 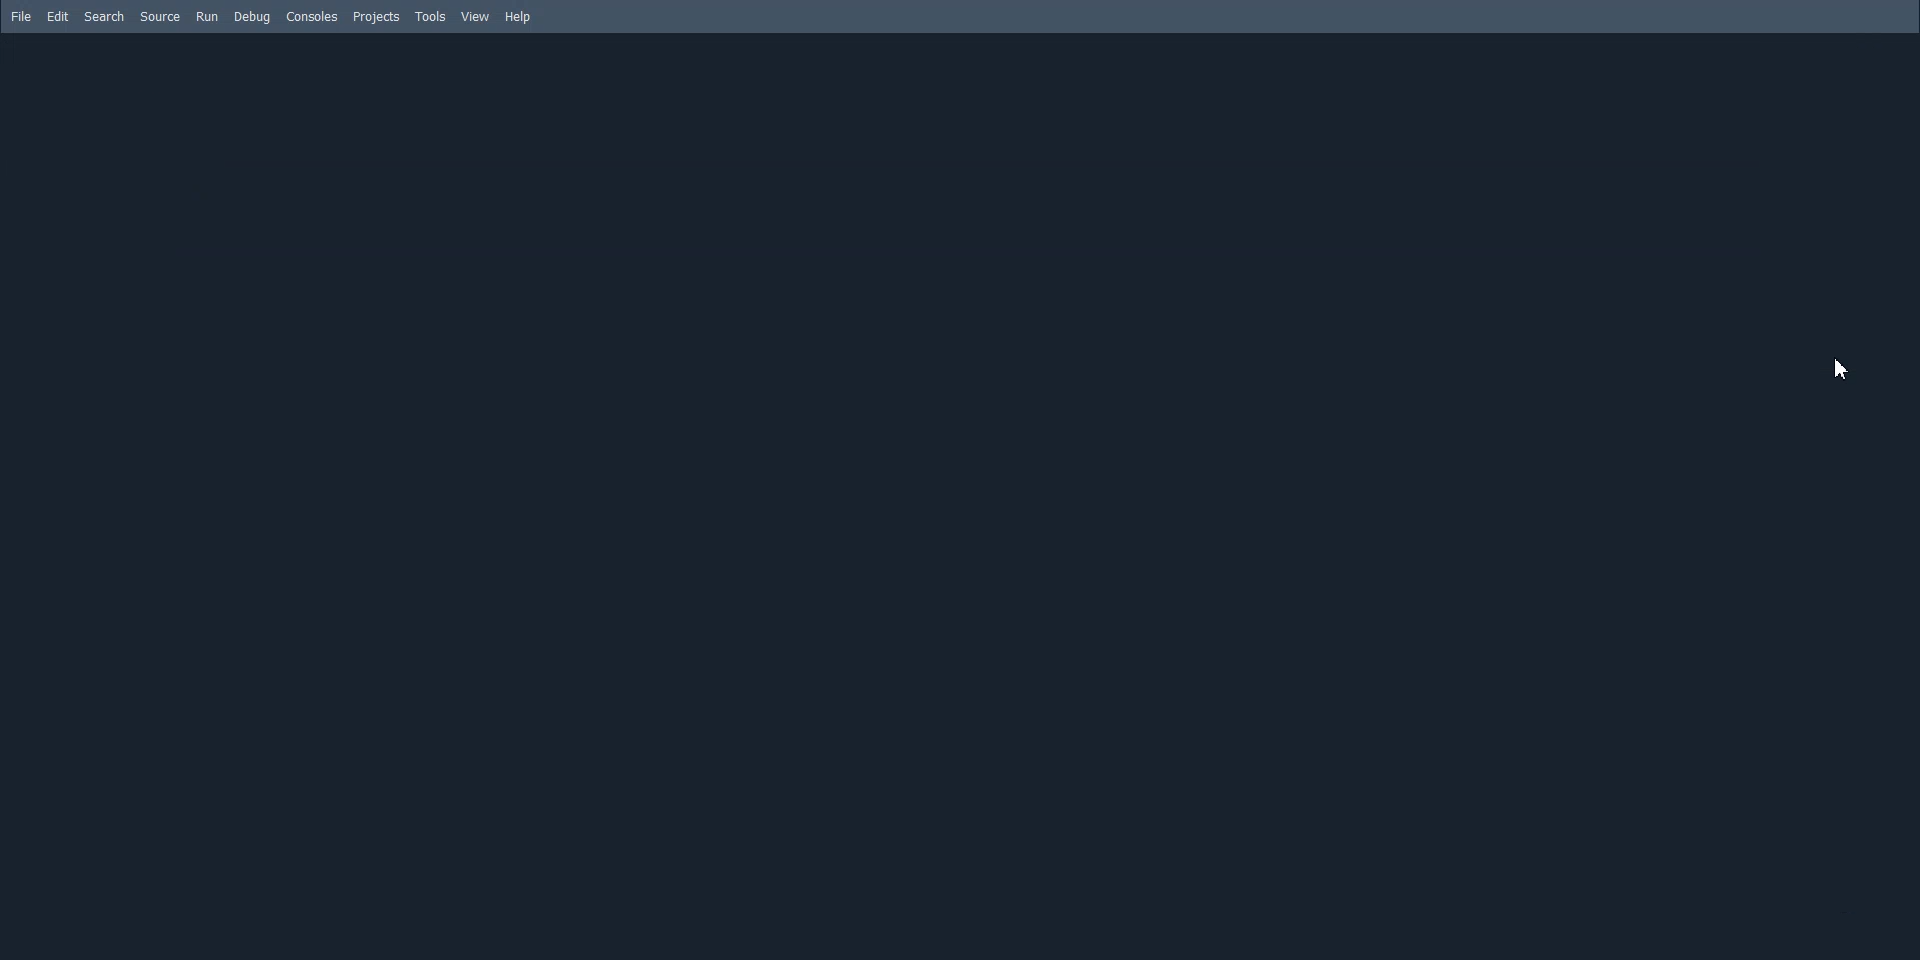 I want to click on File, so click(x=22, y=17).